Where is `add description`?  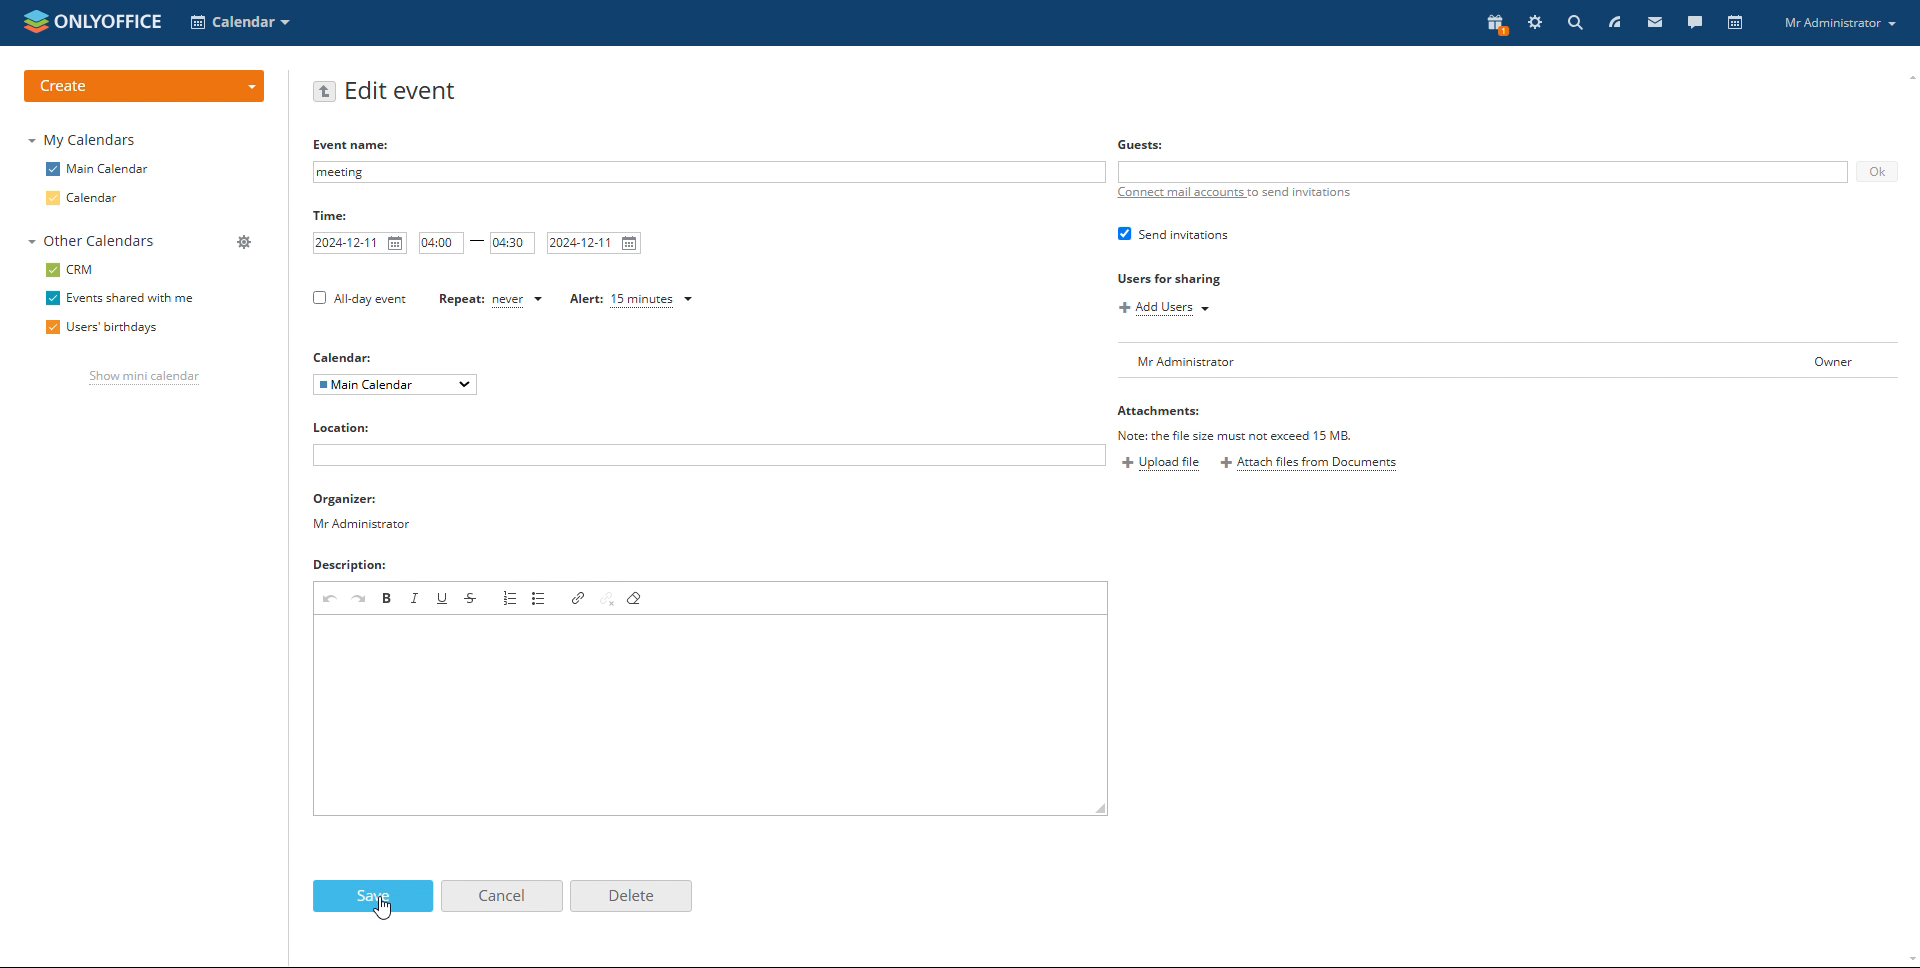
add description is located at coordinates (699, 715).